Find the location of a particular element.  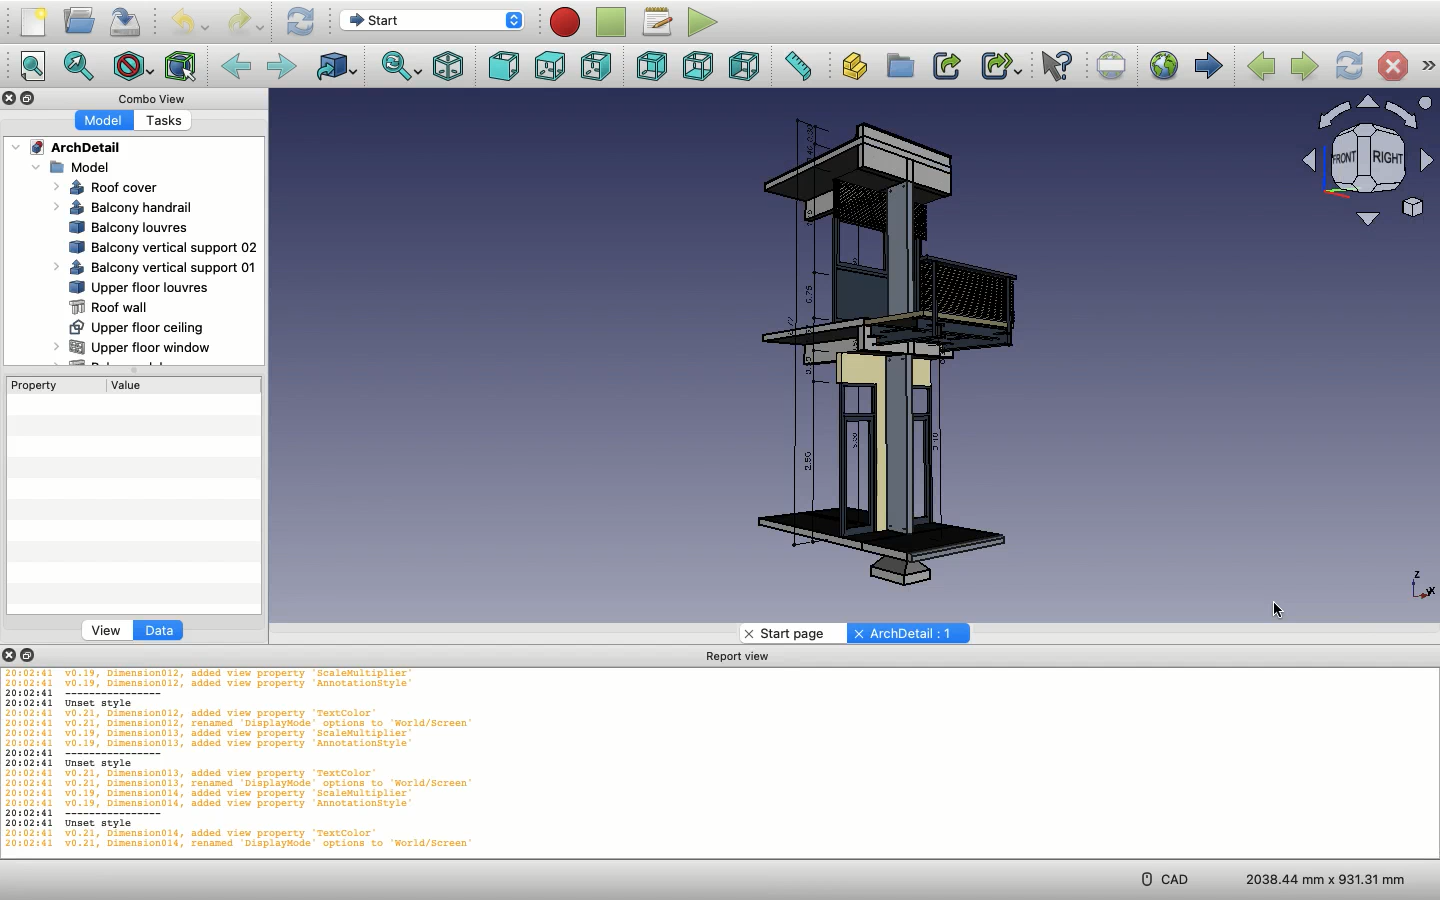

Balcony handrail is located at coordinates (123, 208).